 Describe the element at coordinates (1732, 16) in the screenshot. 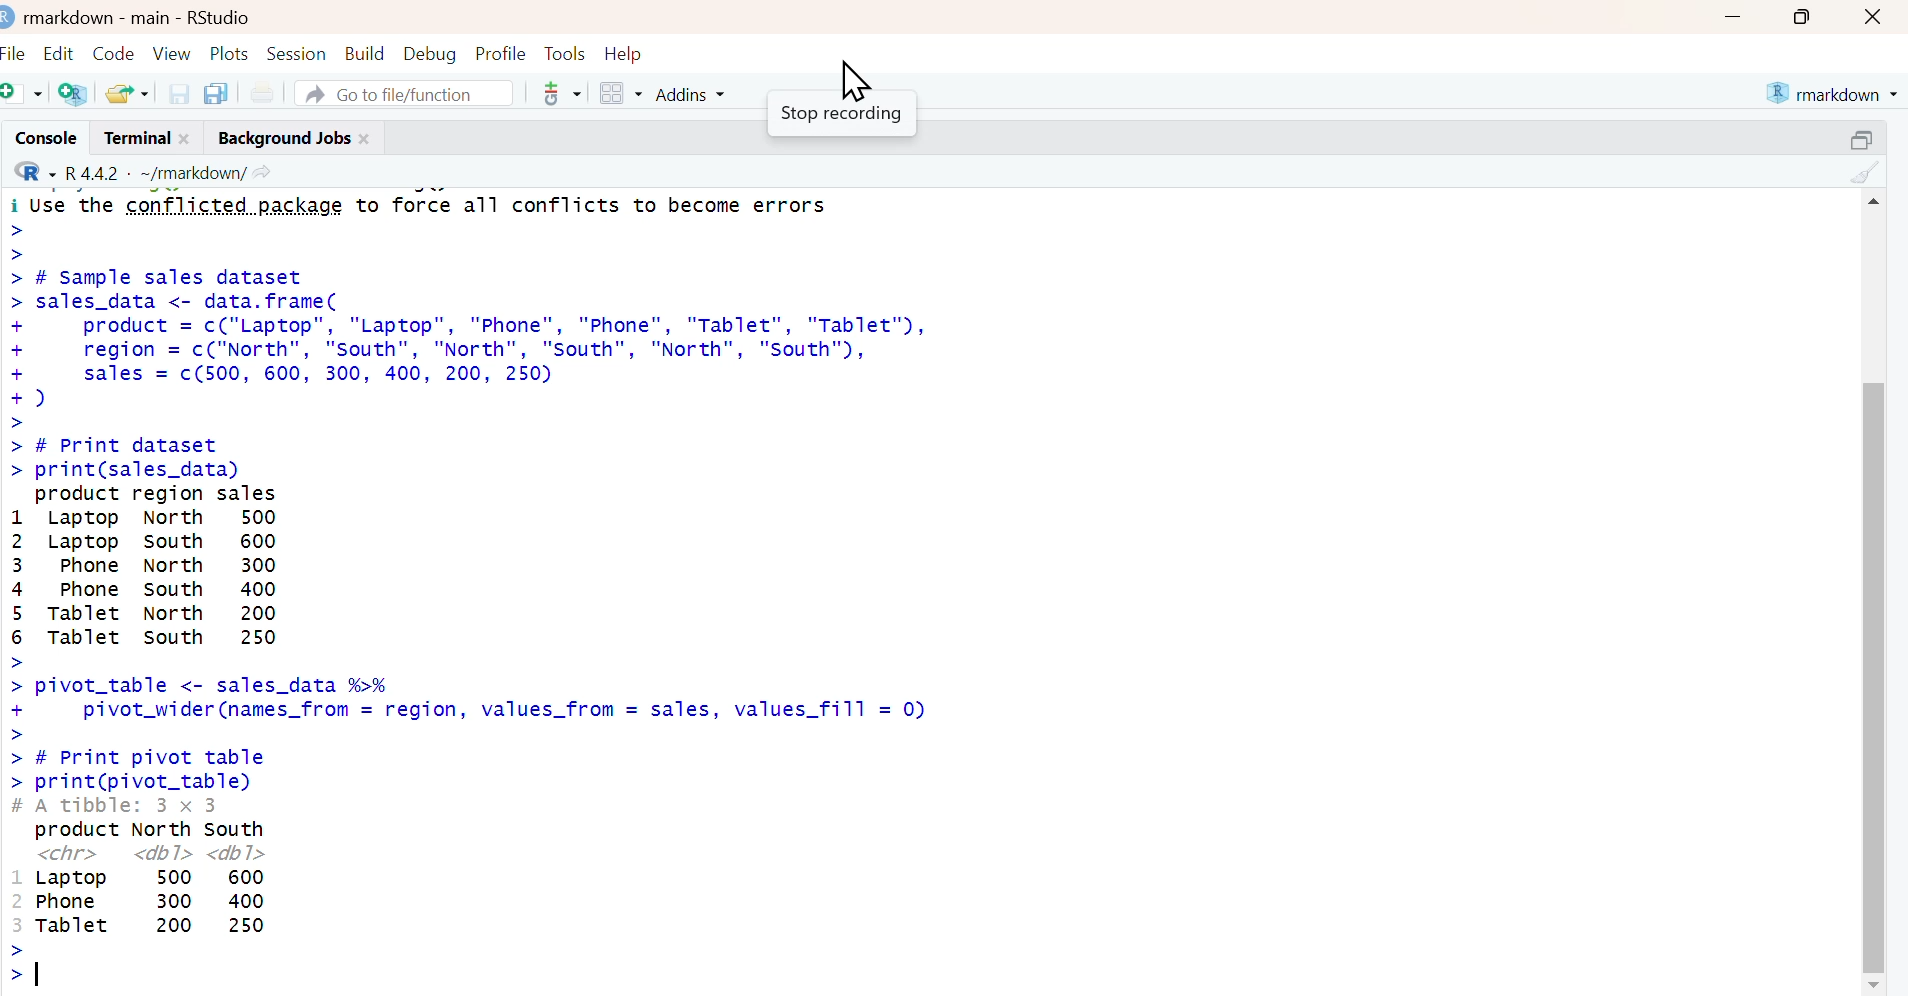

I see `minimize` at that location.